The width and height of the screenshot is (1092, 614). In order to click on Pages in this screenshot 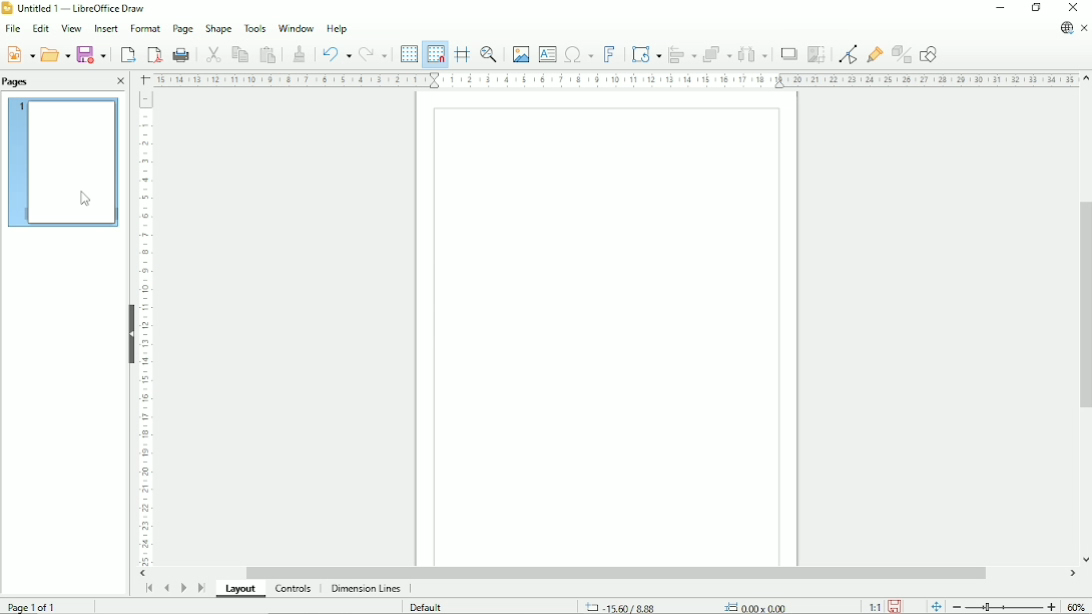, I will do `click(18, 81)`.